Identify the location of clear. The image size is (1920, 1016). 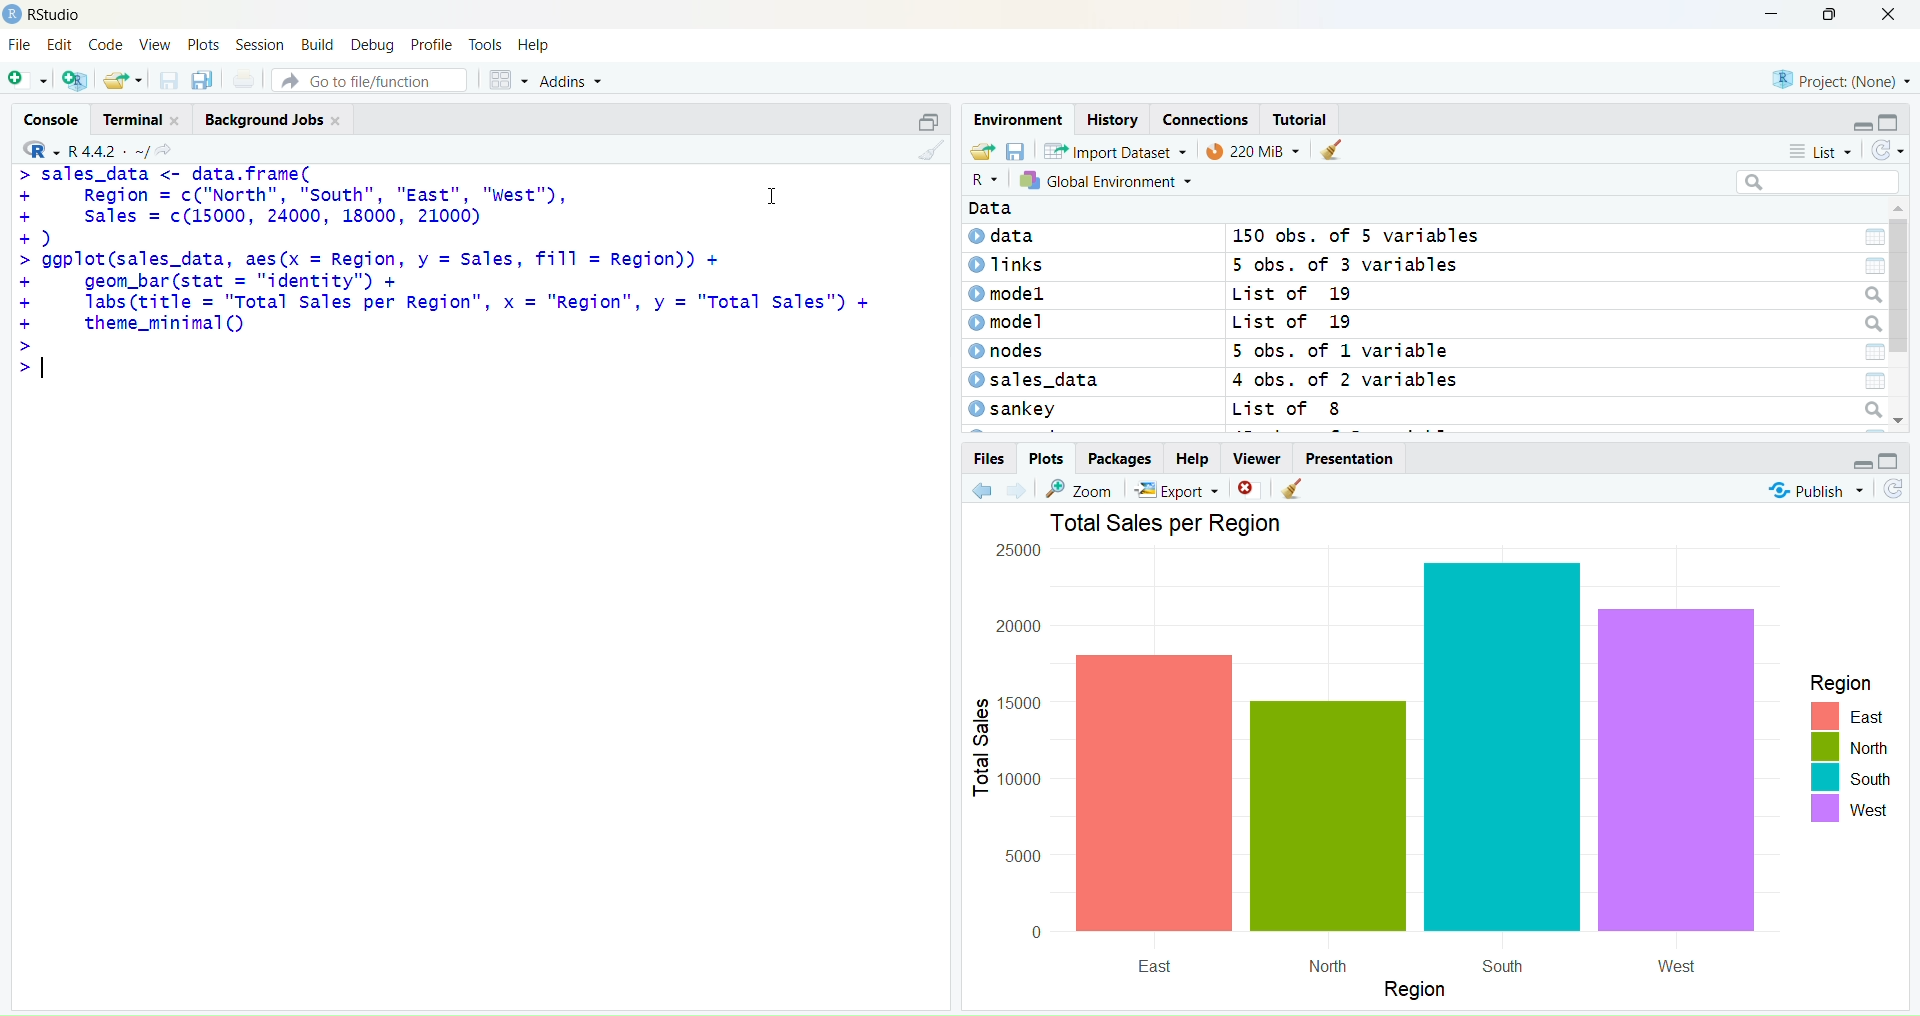
(1886, 155).